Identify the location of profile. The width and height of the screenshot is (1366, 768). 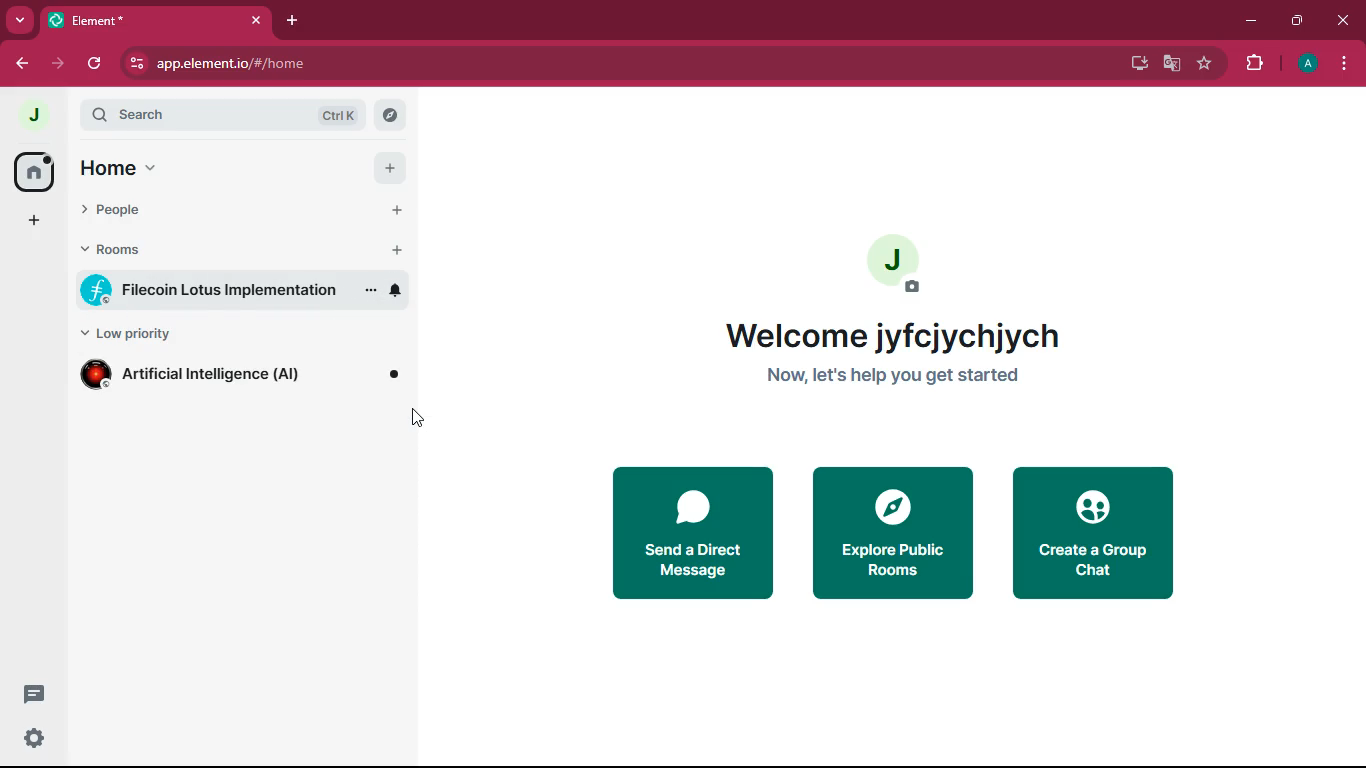
(1310, 65).